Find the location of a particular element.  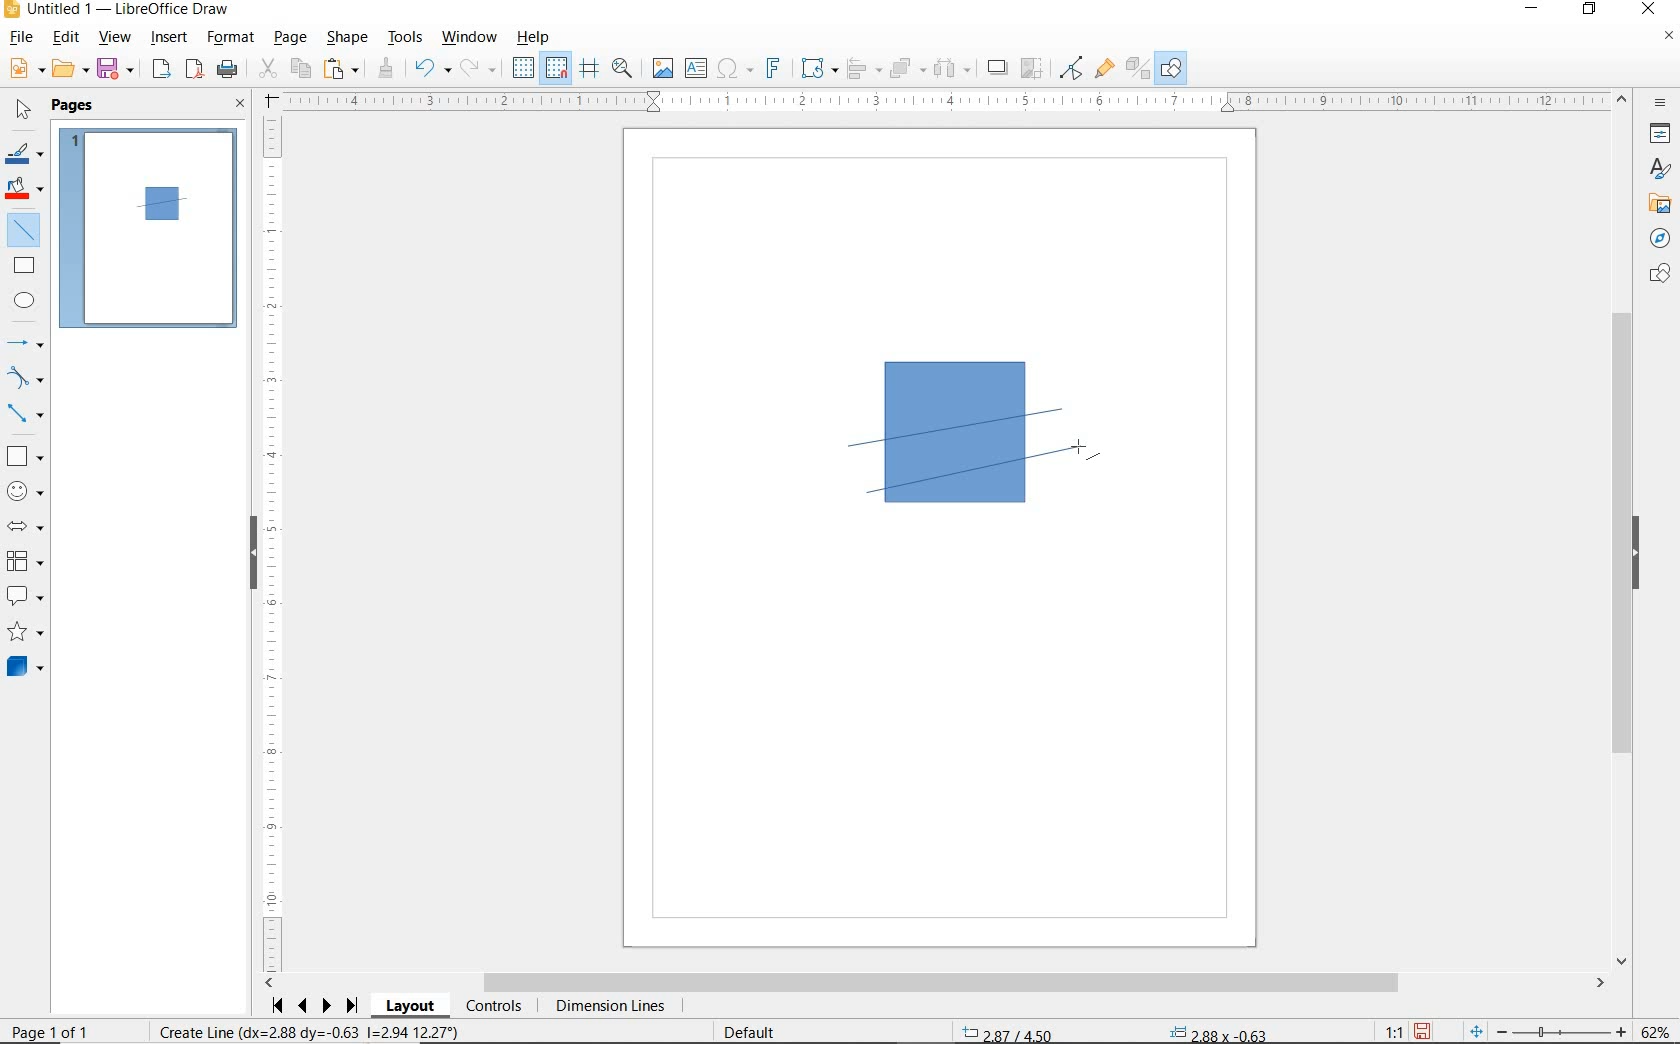

STANDARD SELECTION is located at coordinates (1114, 1029).